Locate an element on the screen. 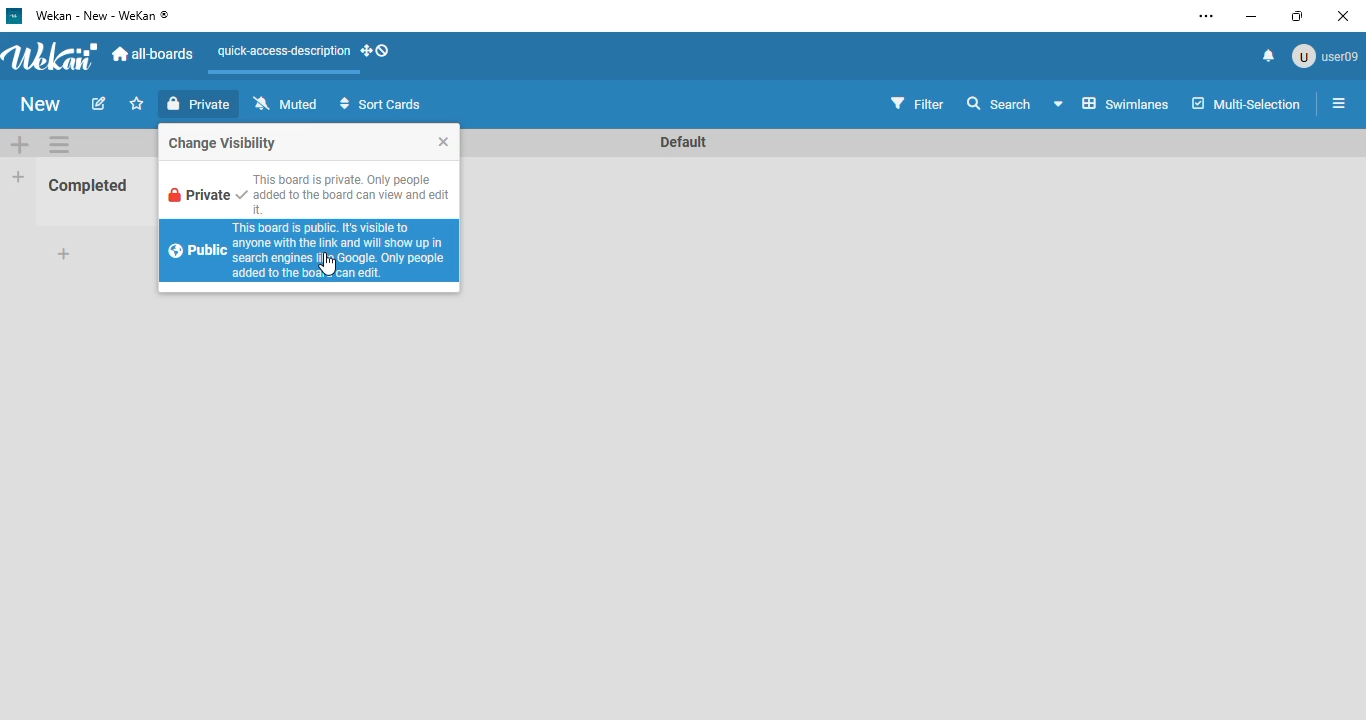 The image size is (1366, 720). close is located at coordinates (444, 141).